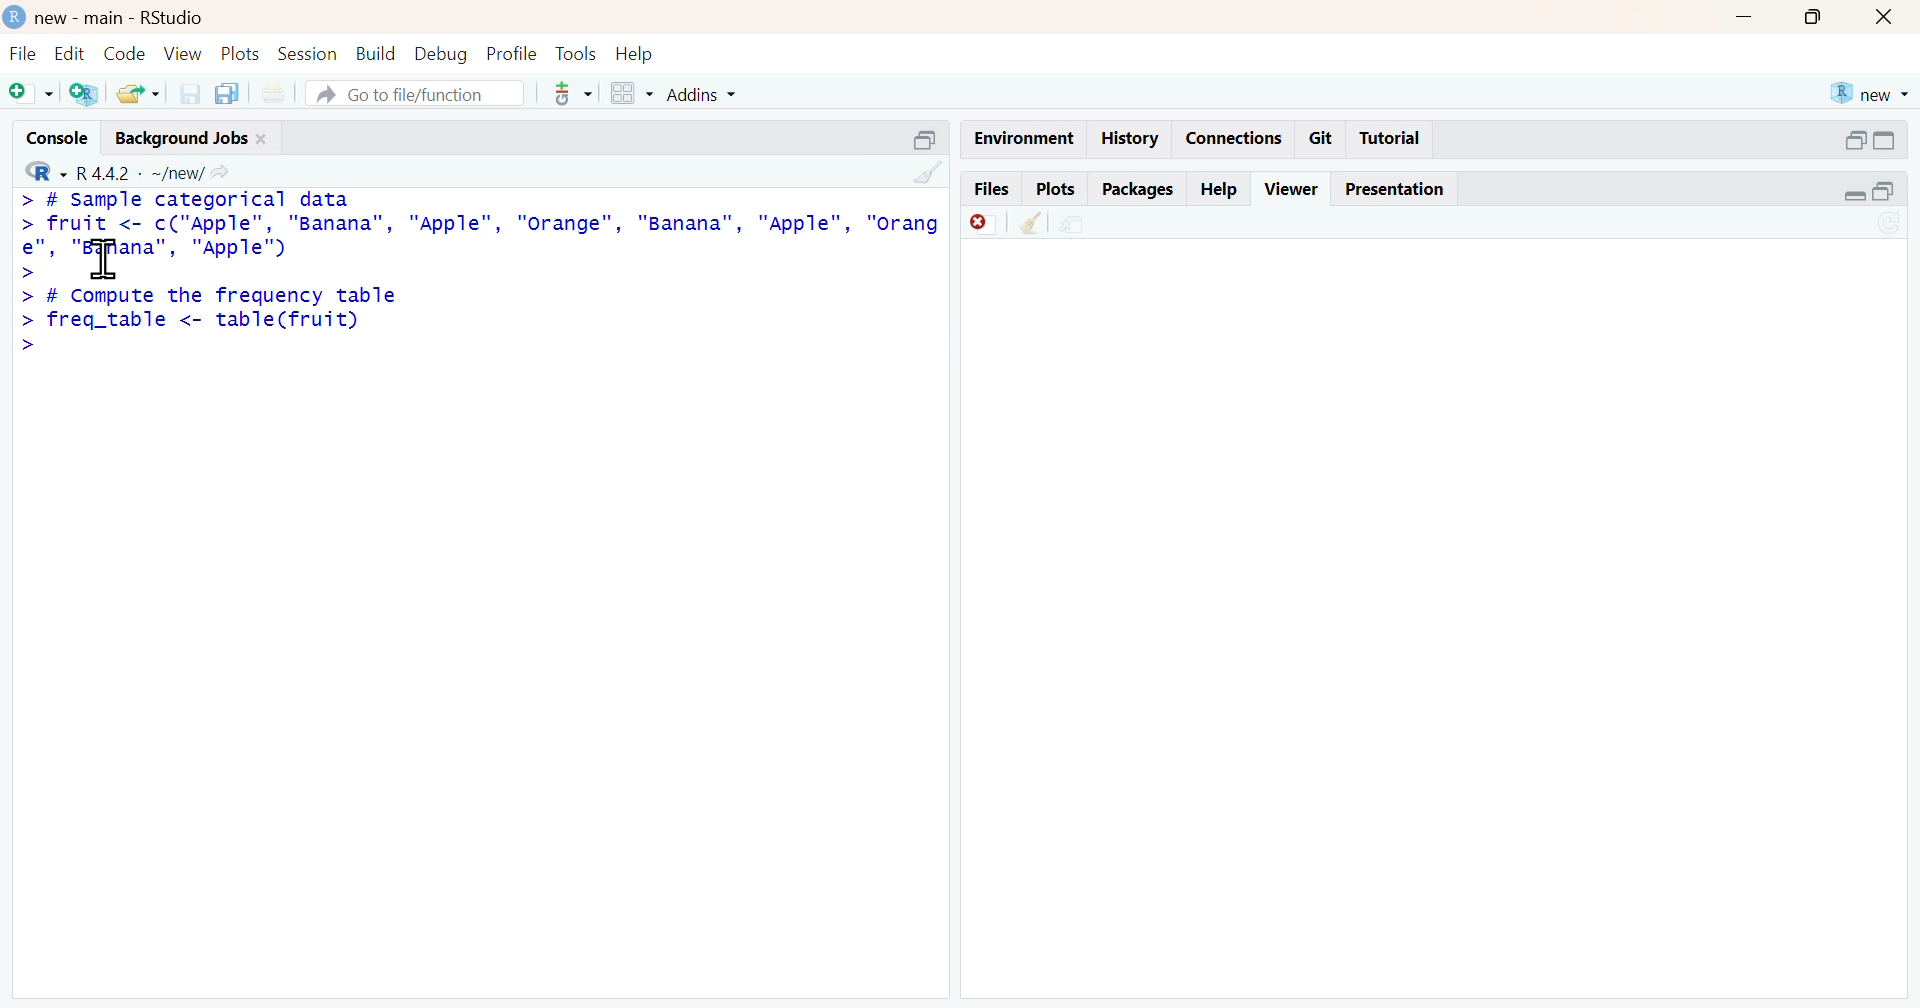 The height and width of the screenshot is (1008, 1920). Describe the element at coordinates (482, 274) in the screenshot. I see `> # sample categorical data datafruit <- c("Apple"”, "Banana", "Apple", "Orange", "Banana", "Apple",rordpe" “Banana”, "Apple")# Compute the frequency tablefreq_table <- table(fruit)|` at that location.